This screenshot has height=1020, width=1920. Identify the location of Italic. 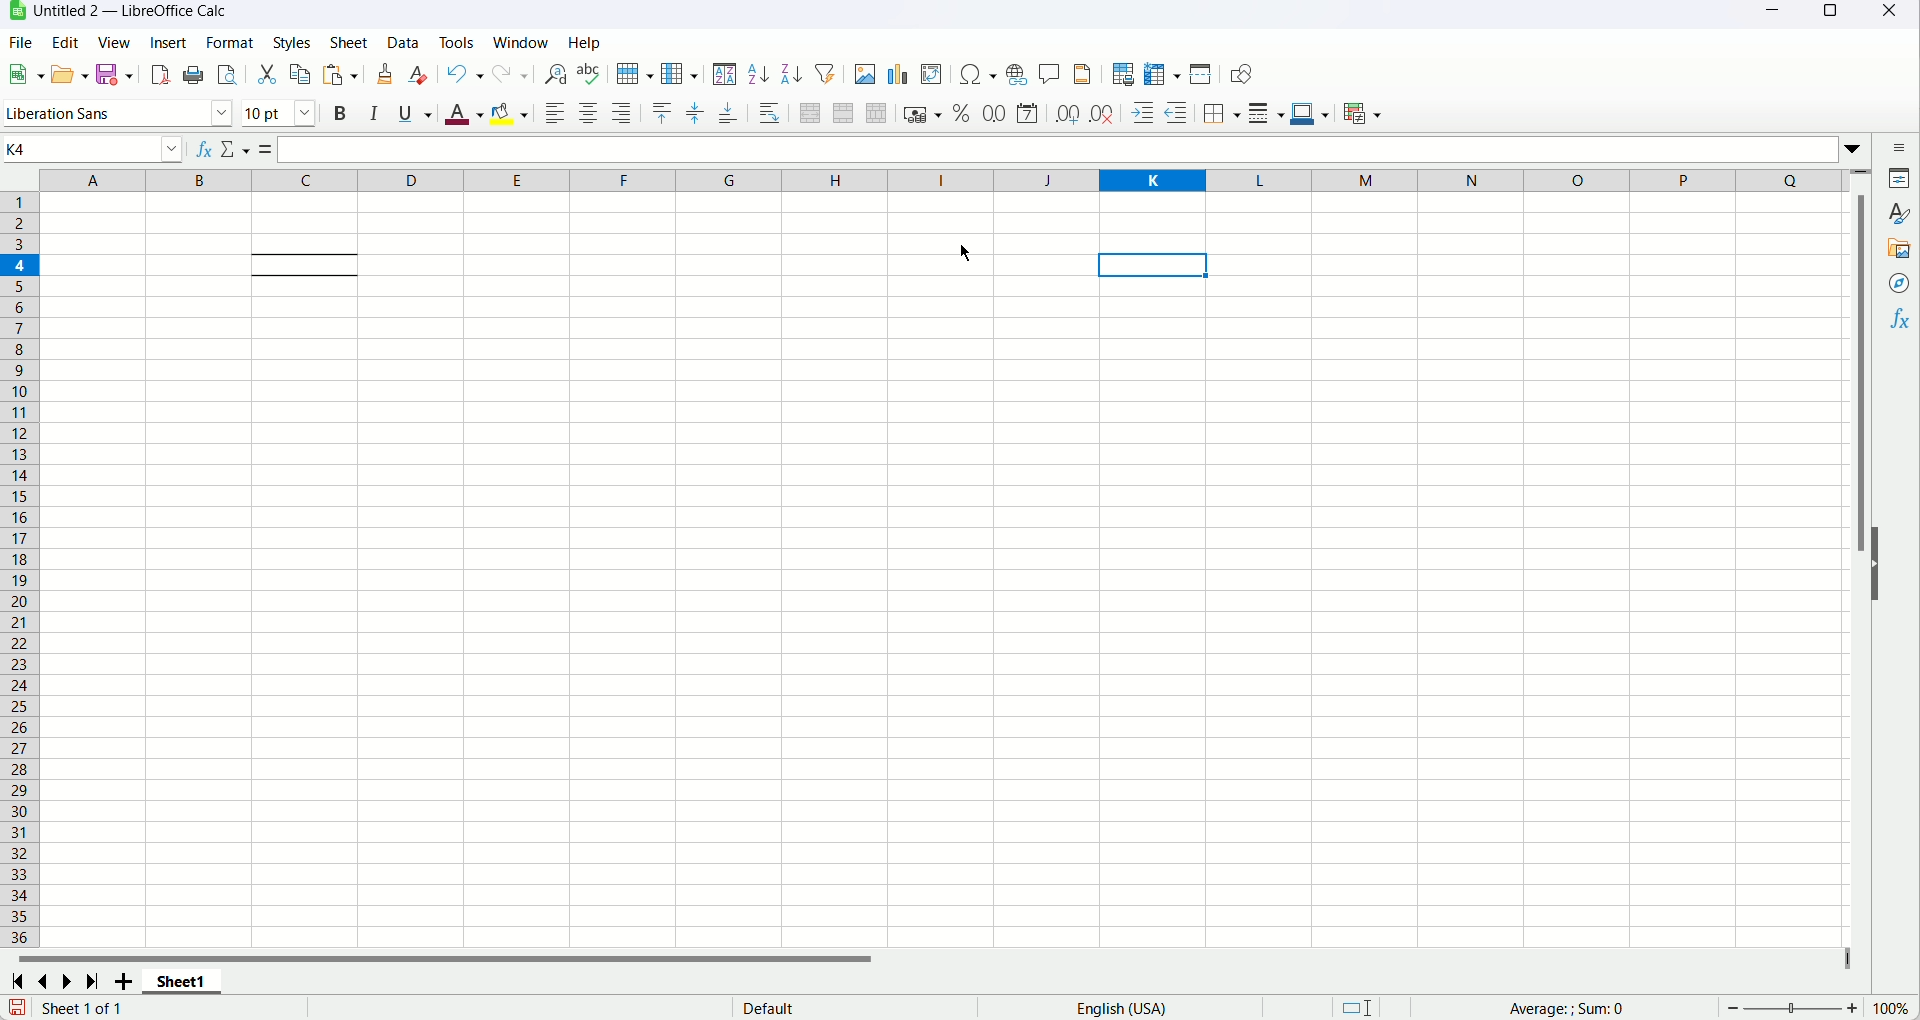
(375, 114).